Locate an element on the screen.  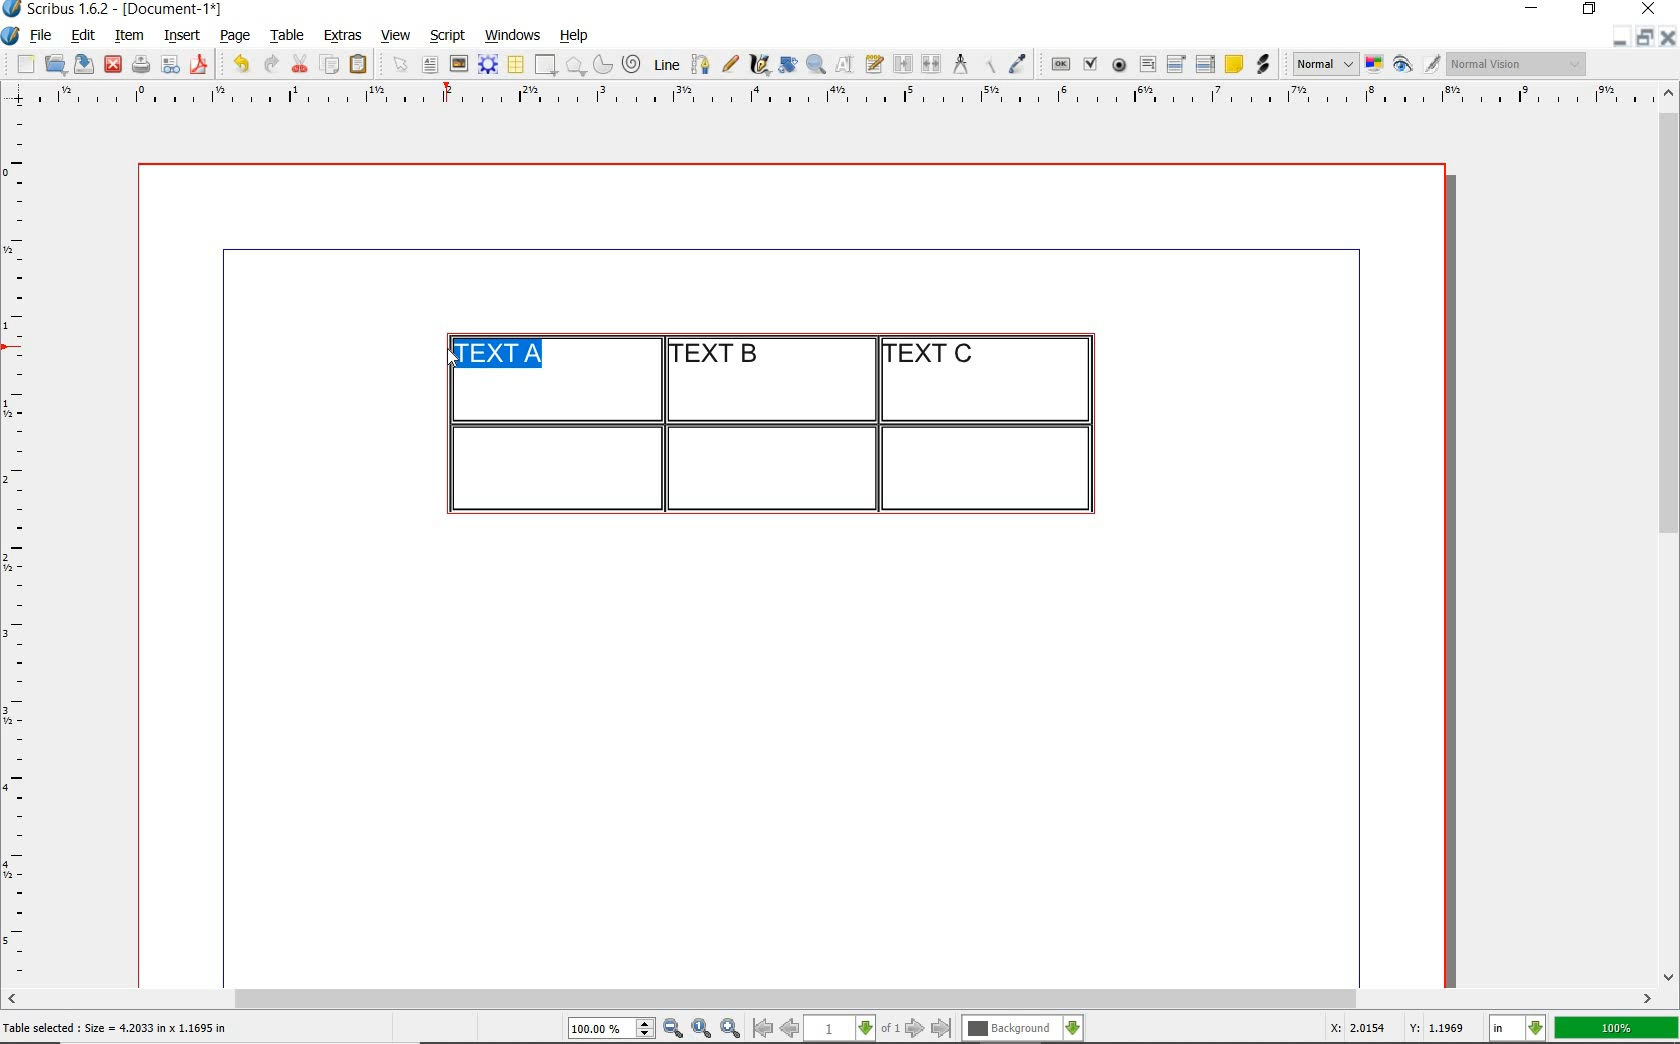
insert is located at coordinates (182, 36).